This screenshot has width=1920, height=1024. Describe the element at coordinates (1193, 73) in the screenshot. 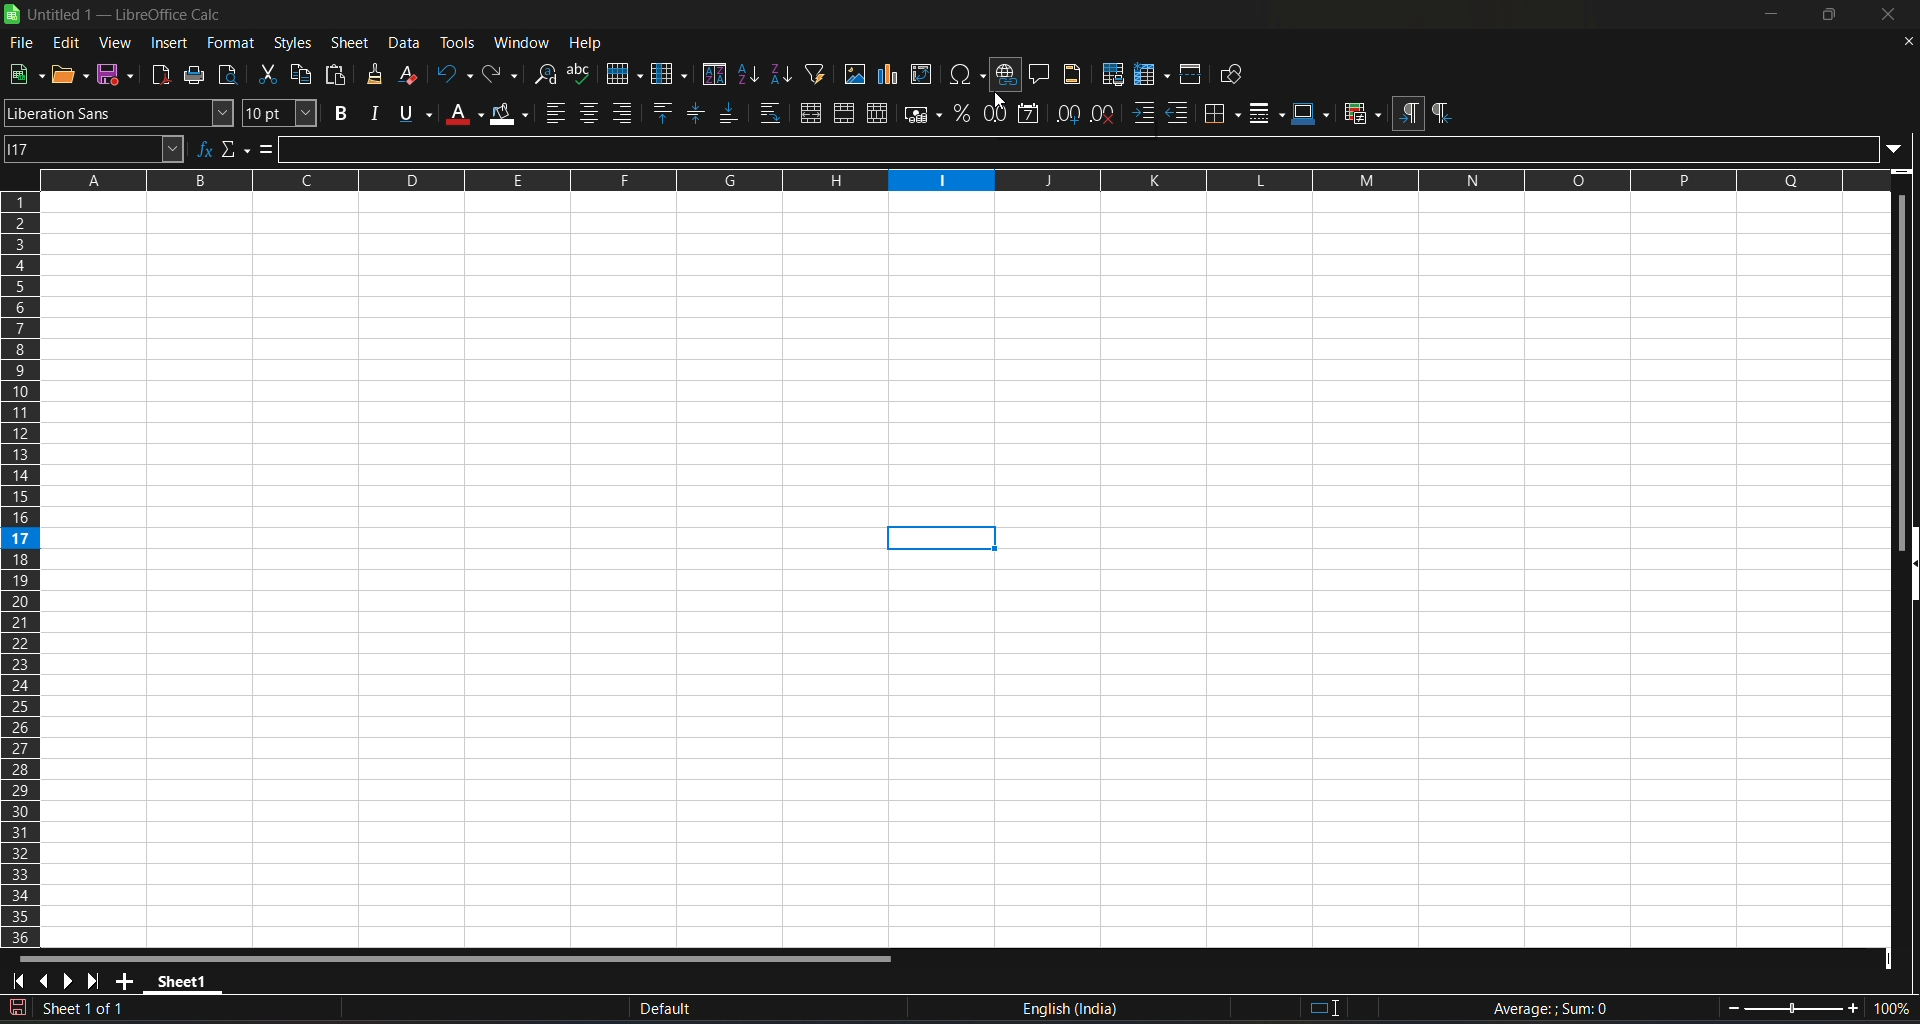

I see `split window` at that location.